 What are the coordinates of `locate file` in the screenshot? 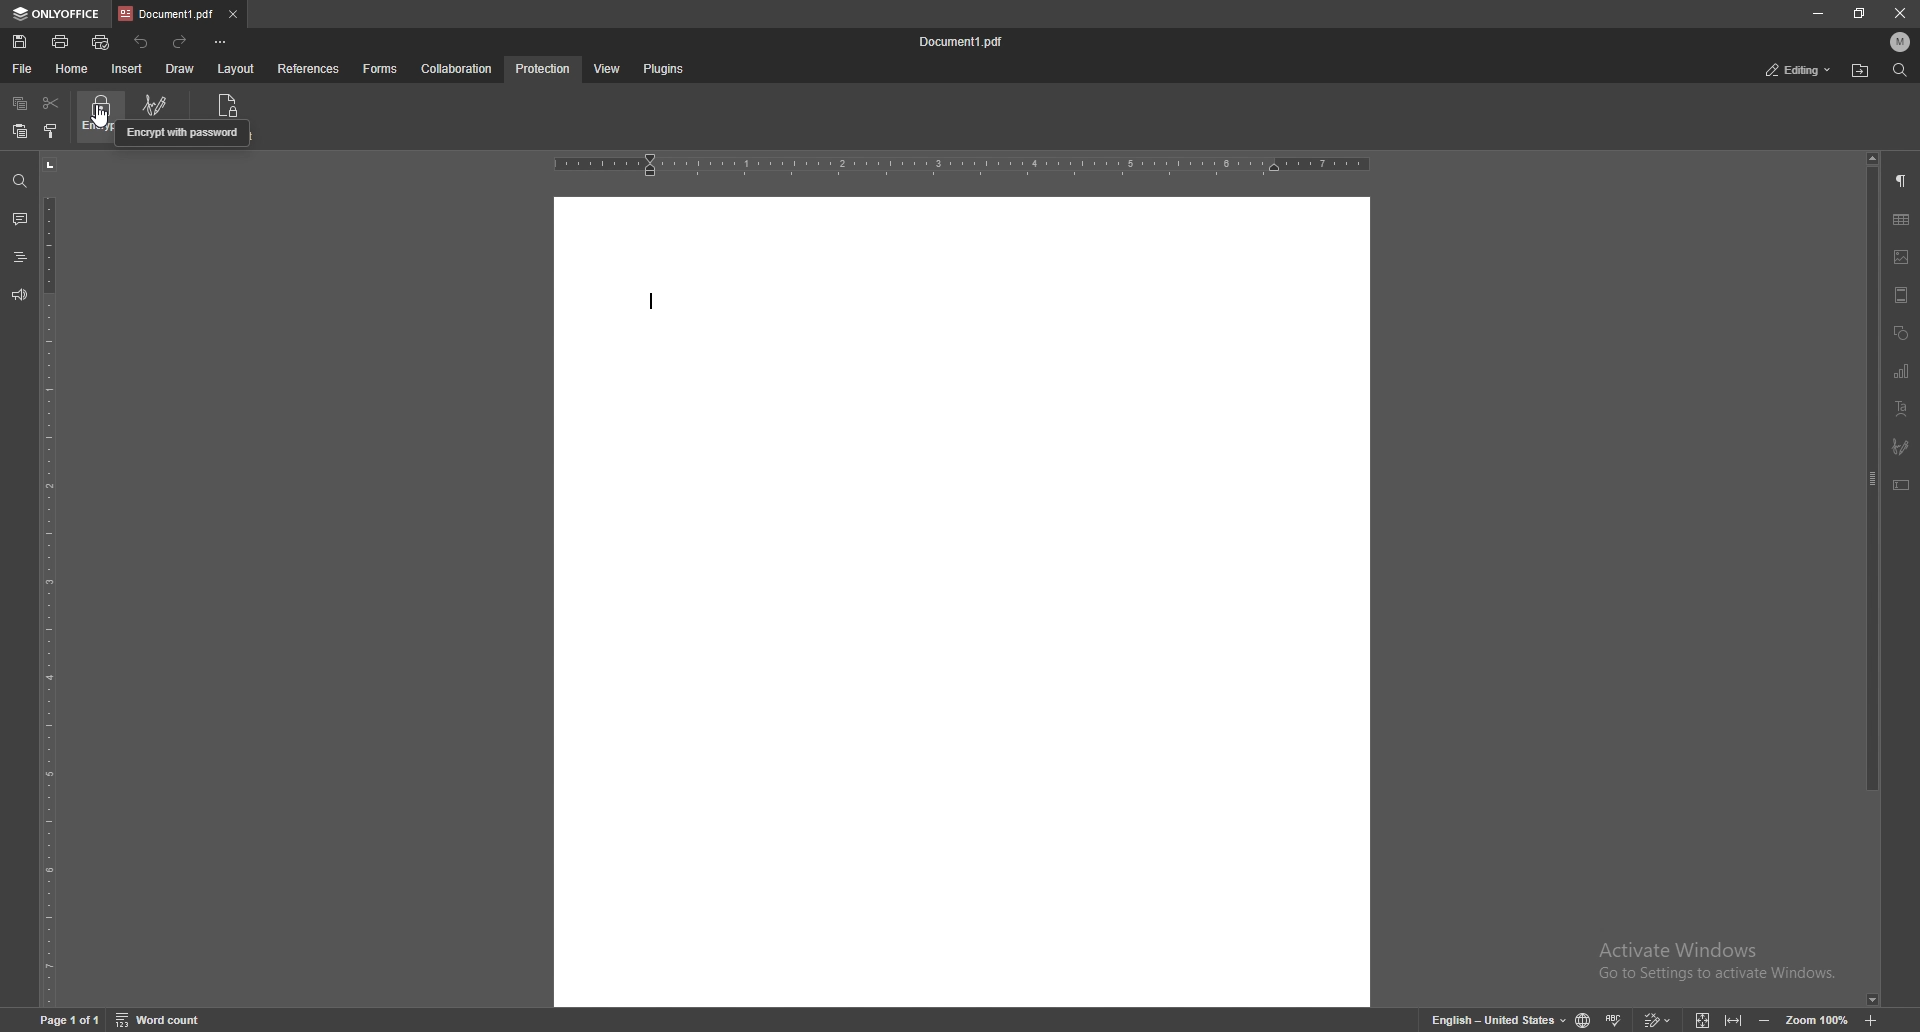 It's located at (1861, 70).